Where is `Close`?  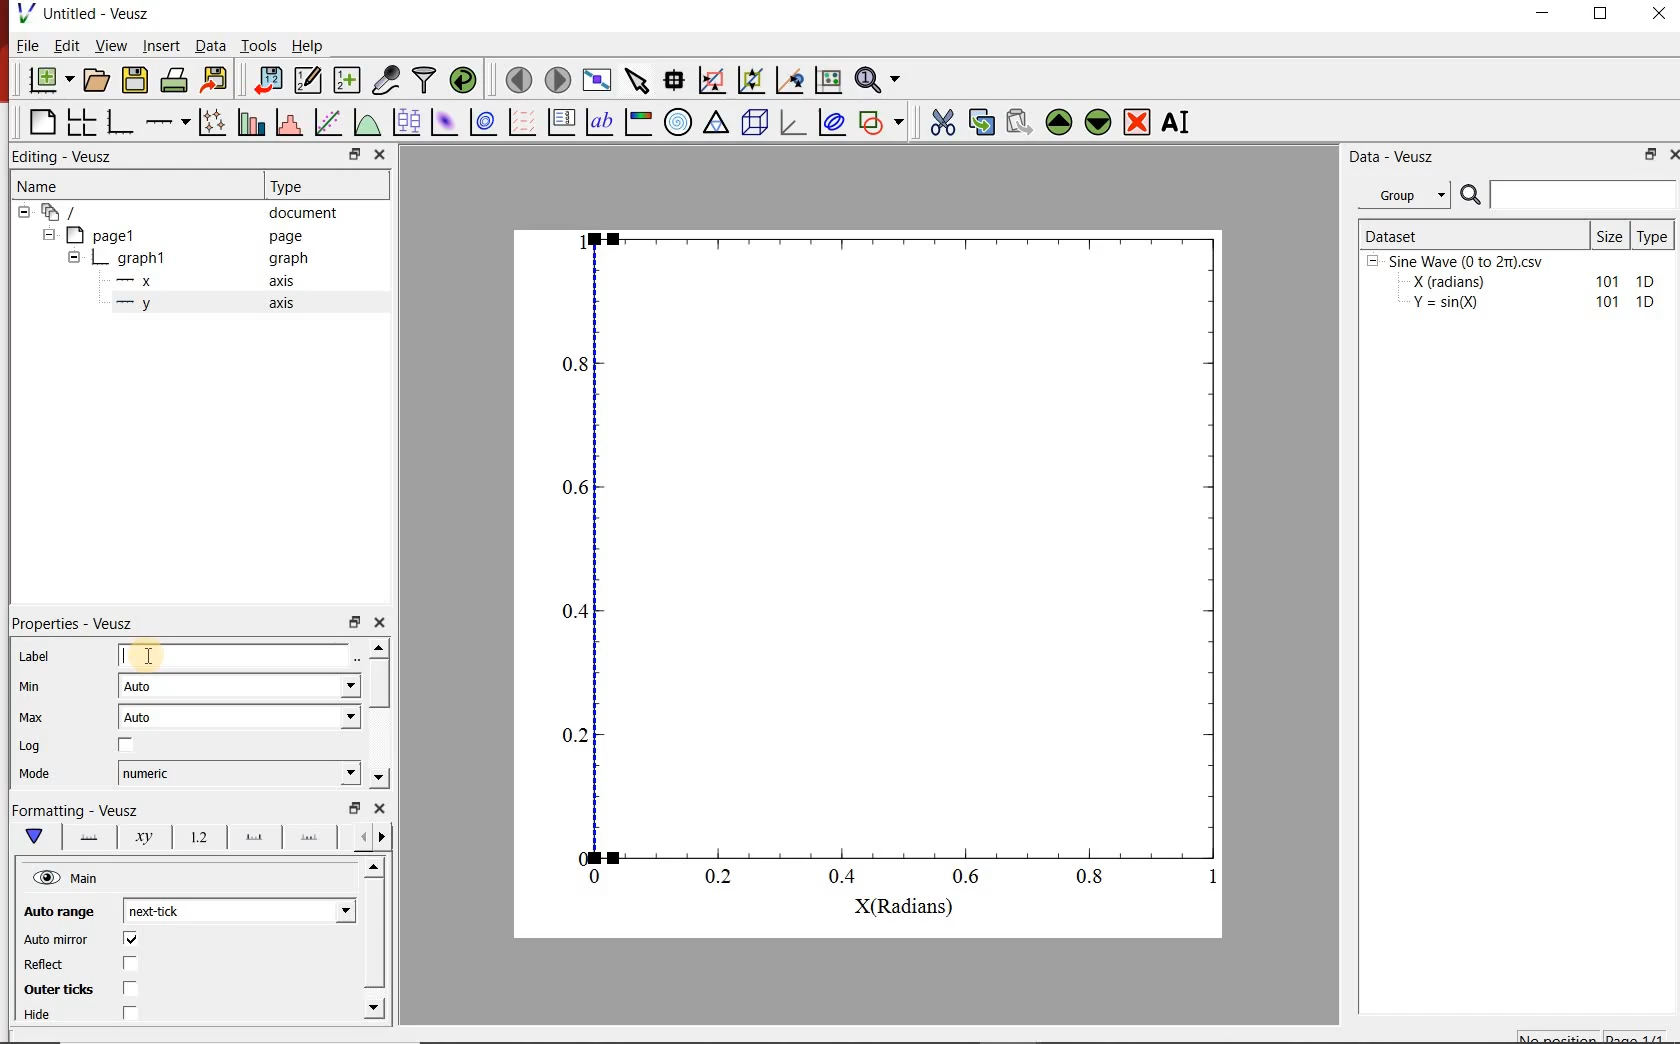
Close is located at coordinates (380, 156).